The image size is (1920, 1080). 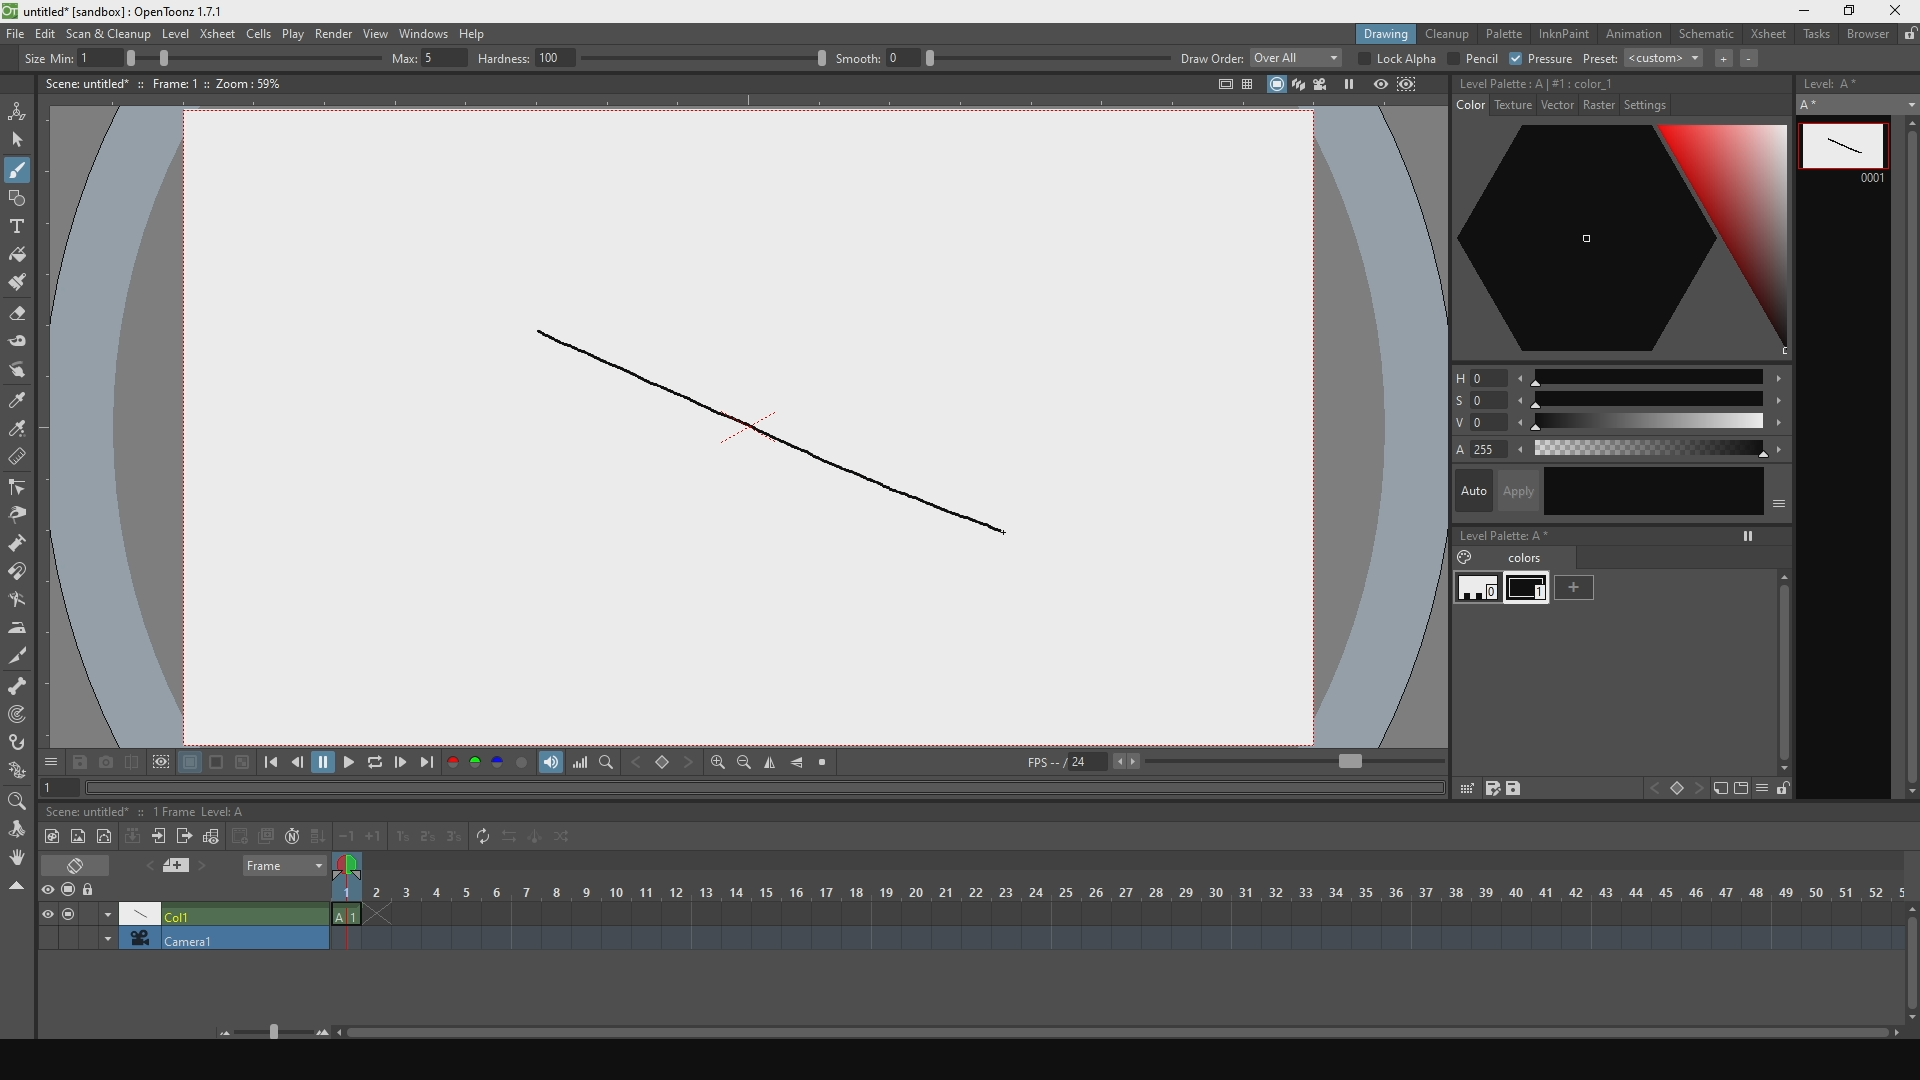 What do you see at coordinates (664, 763) in the screenshot?
I see `backward and forward` at bounding box center [664, 763].